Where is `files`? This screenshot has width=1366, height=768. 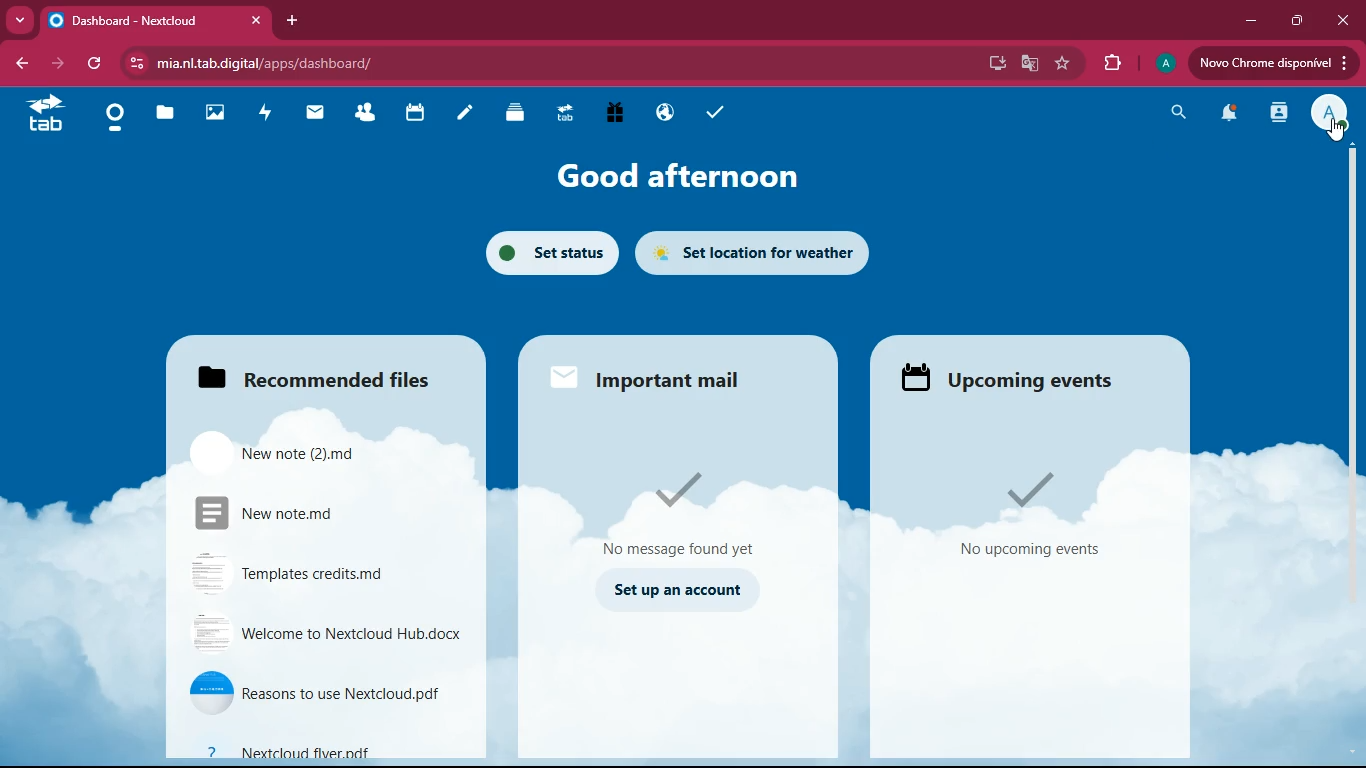
files is located at coordinates (322, 379).